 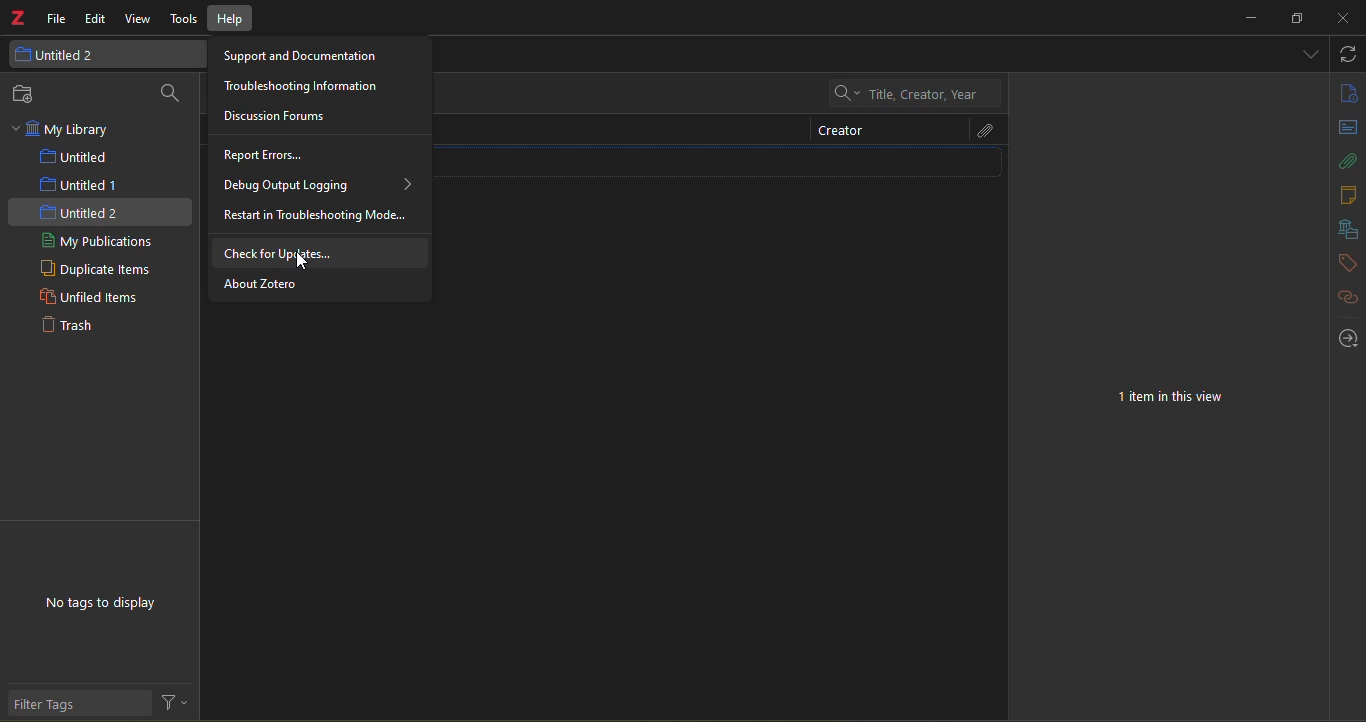 I want to click on unfiled items, so click(x=89, y=297).